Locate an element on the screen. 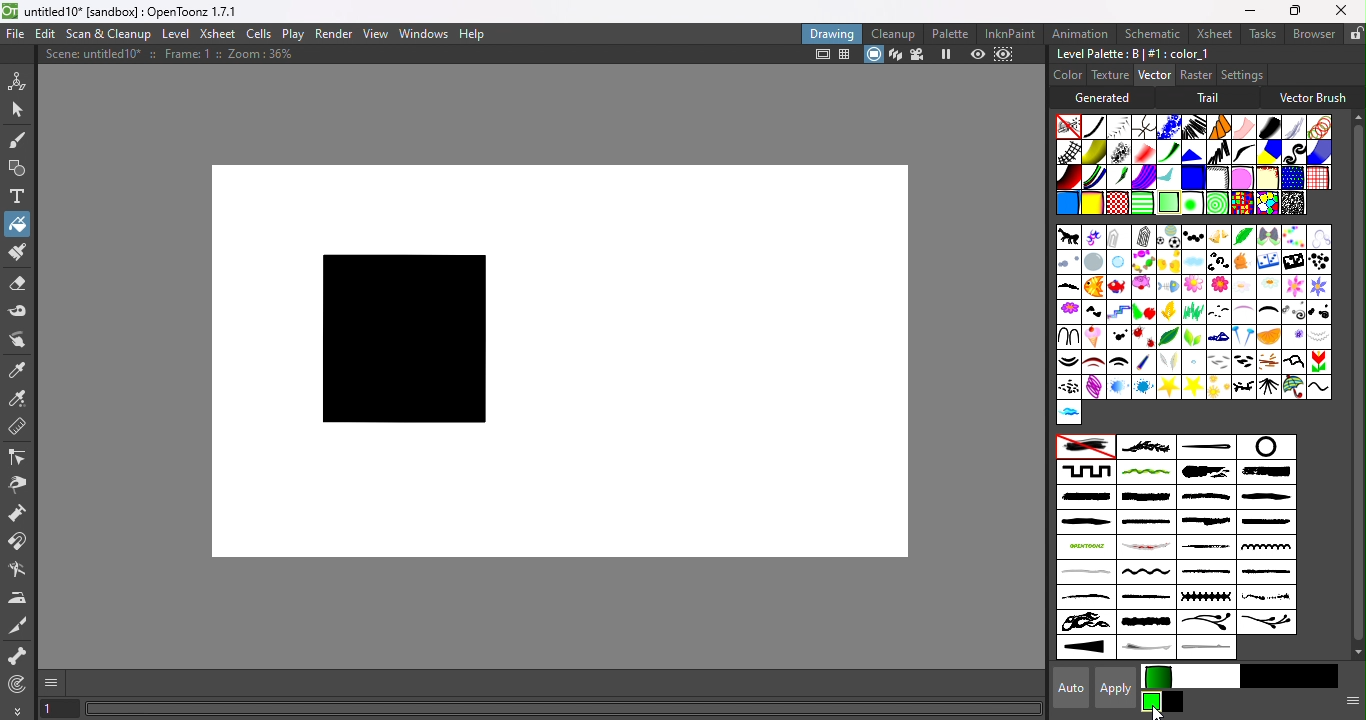 This screenshot has width=1366, height=720. hook is located at coordinates (1067, 335).